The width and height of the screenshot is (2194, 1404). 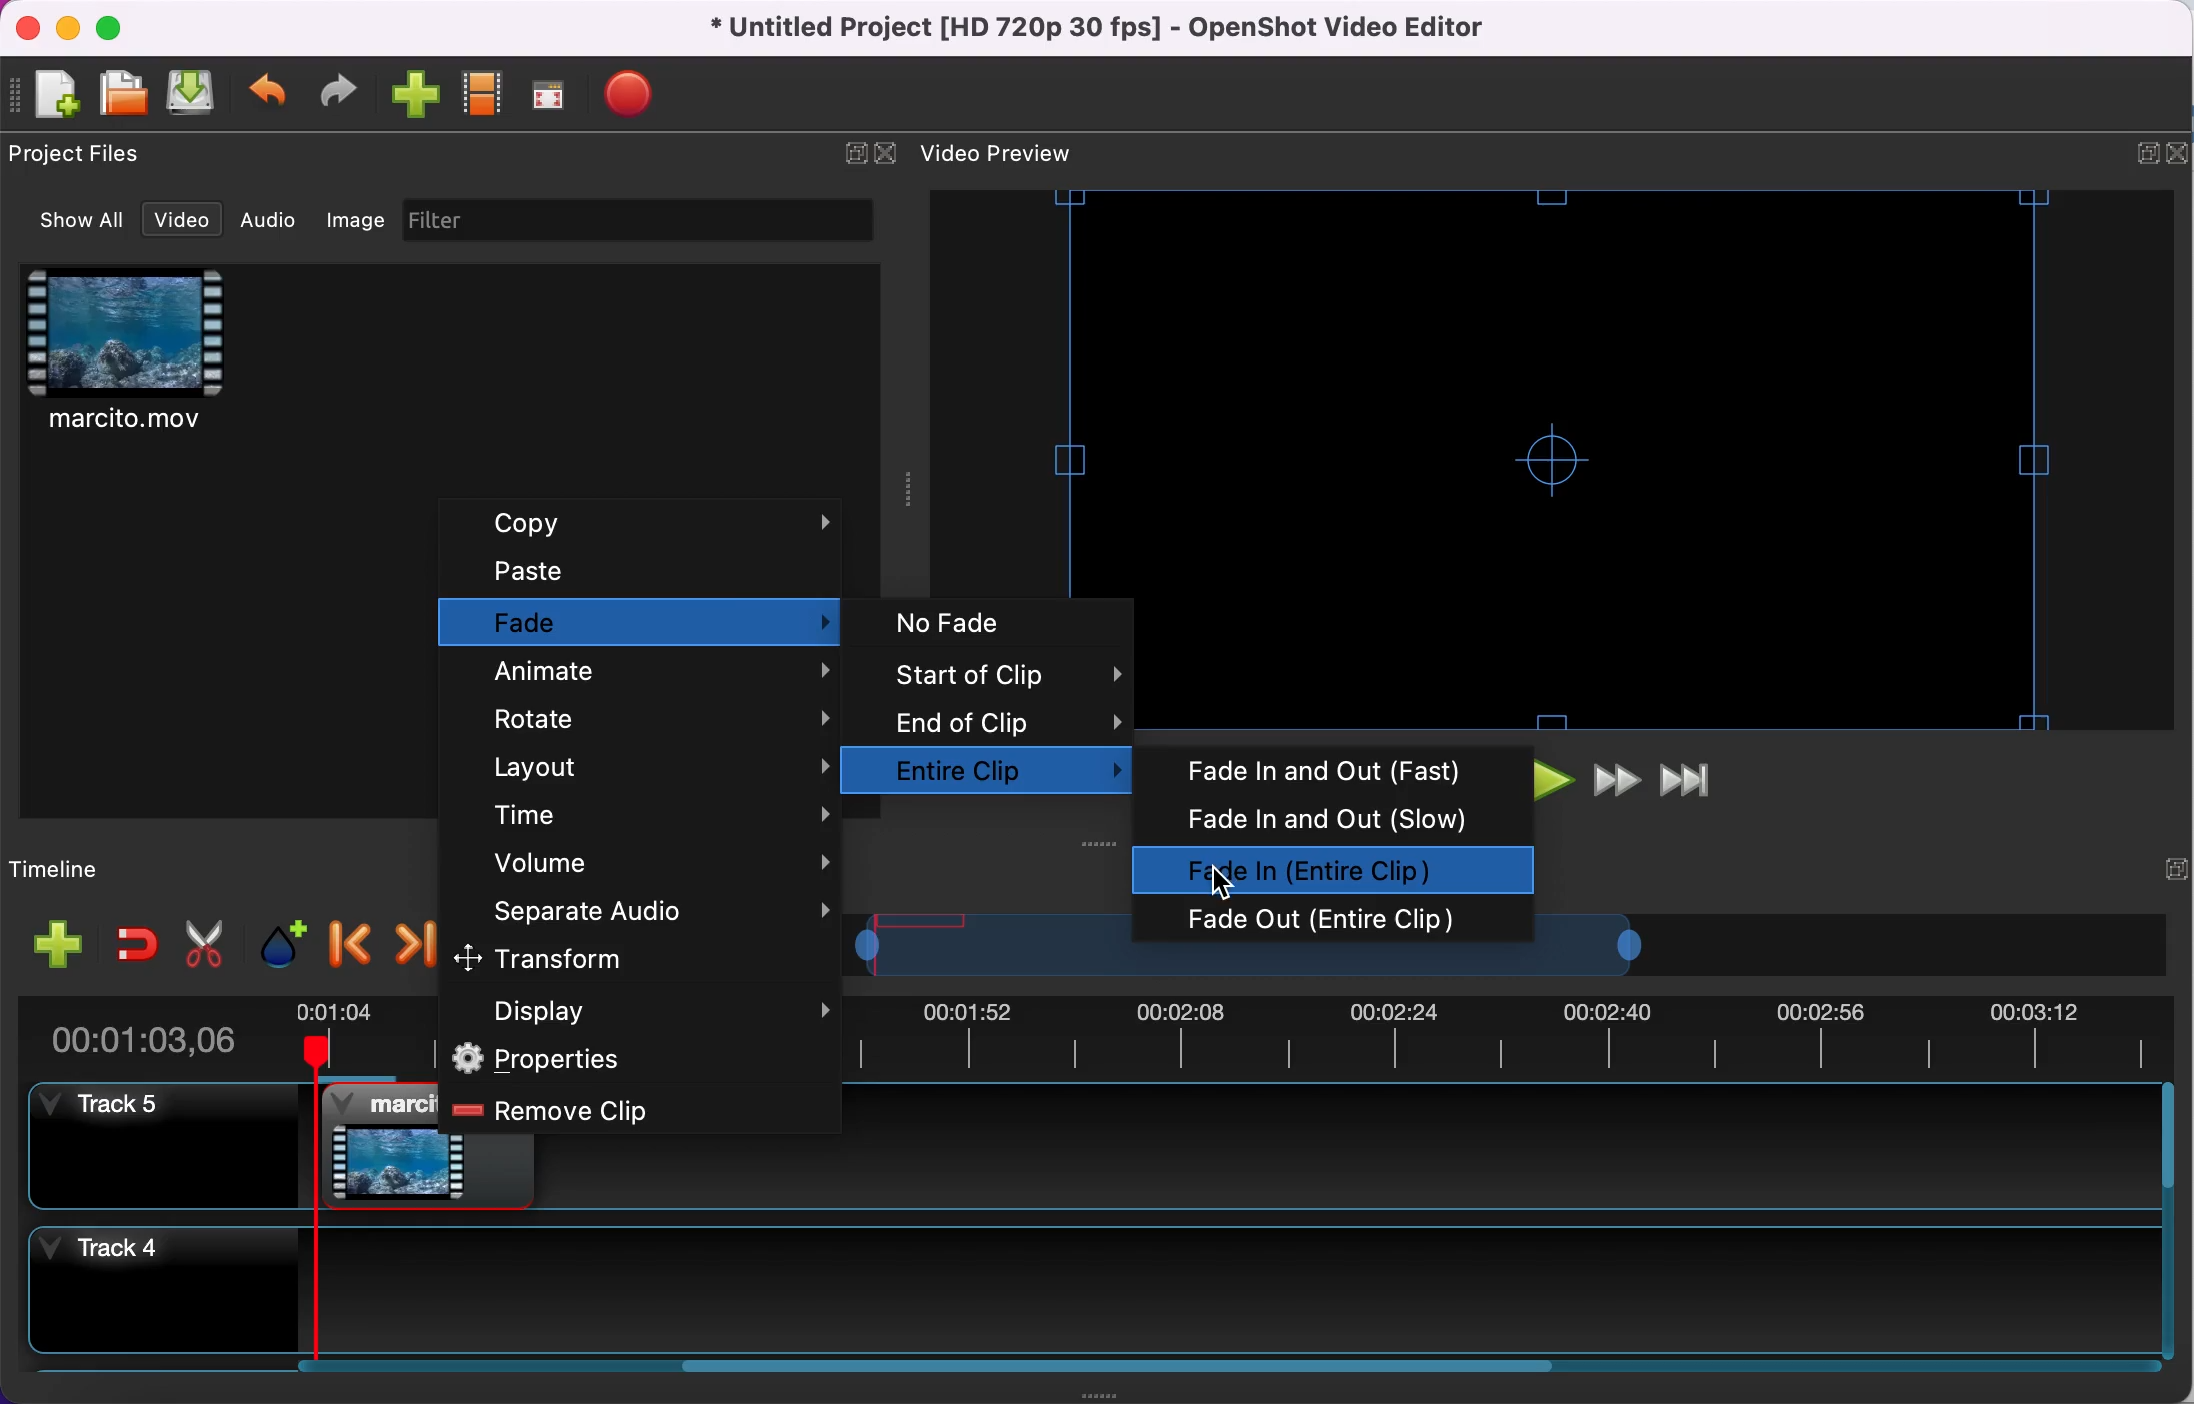 What do you see at coordinates (84, 871) in the screenshot?
I see `timeline` at bounding box center [84, 871].